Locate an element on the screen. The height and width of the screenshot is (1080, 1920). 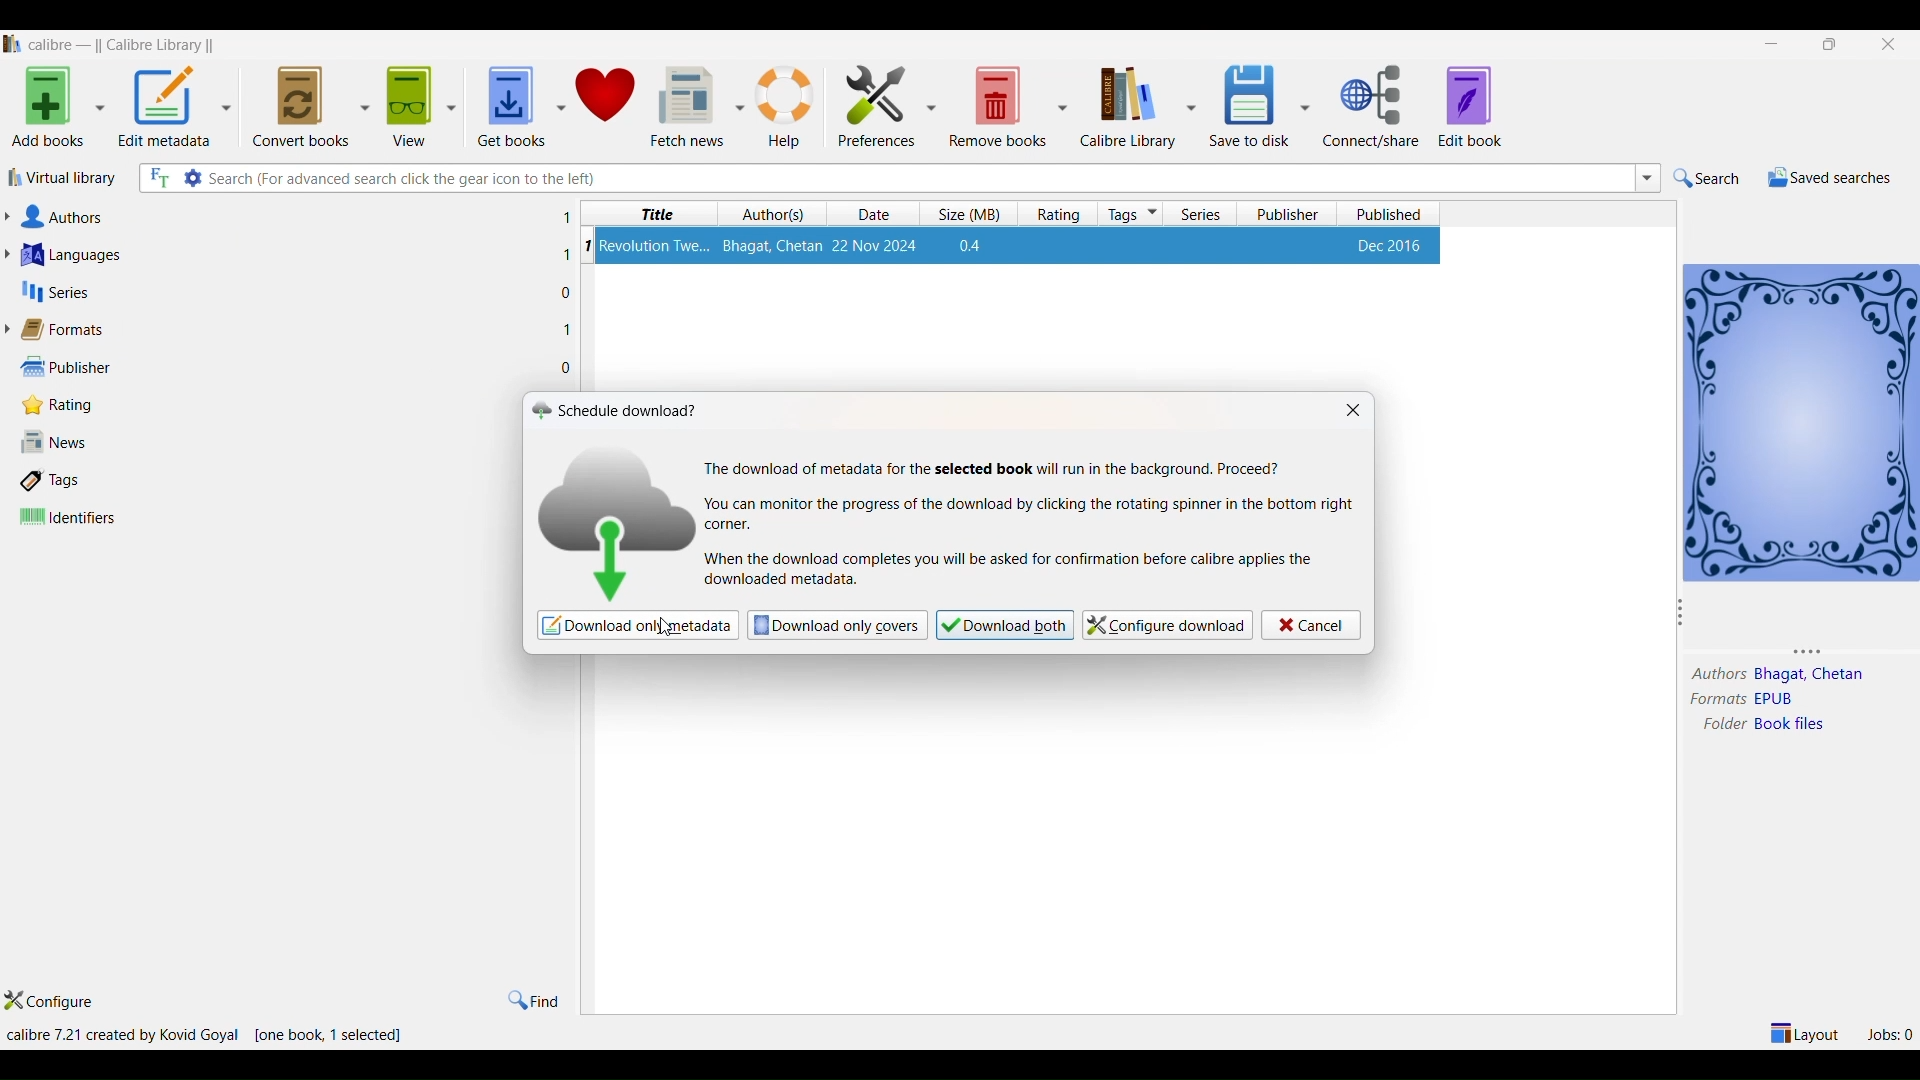
tags is located at coordinates (56, 482).